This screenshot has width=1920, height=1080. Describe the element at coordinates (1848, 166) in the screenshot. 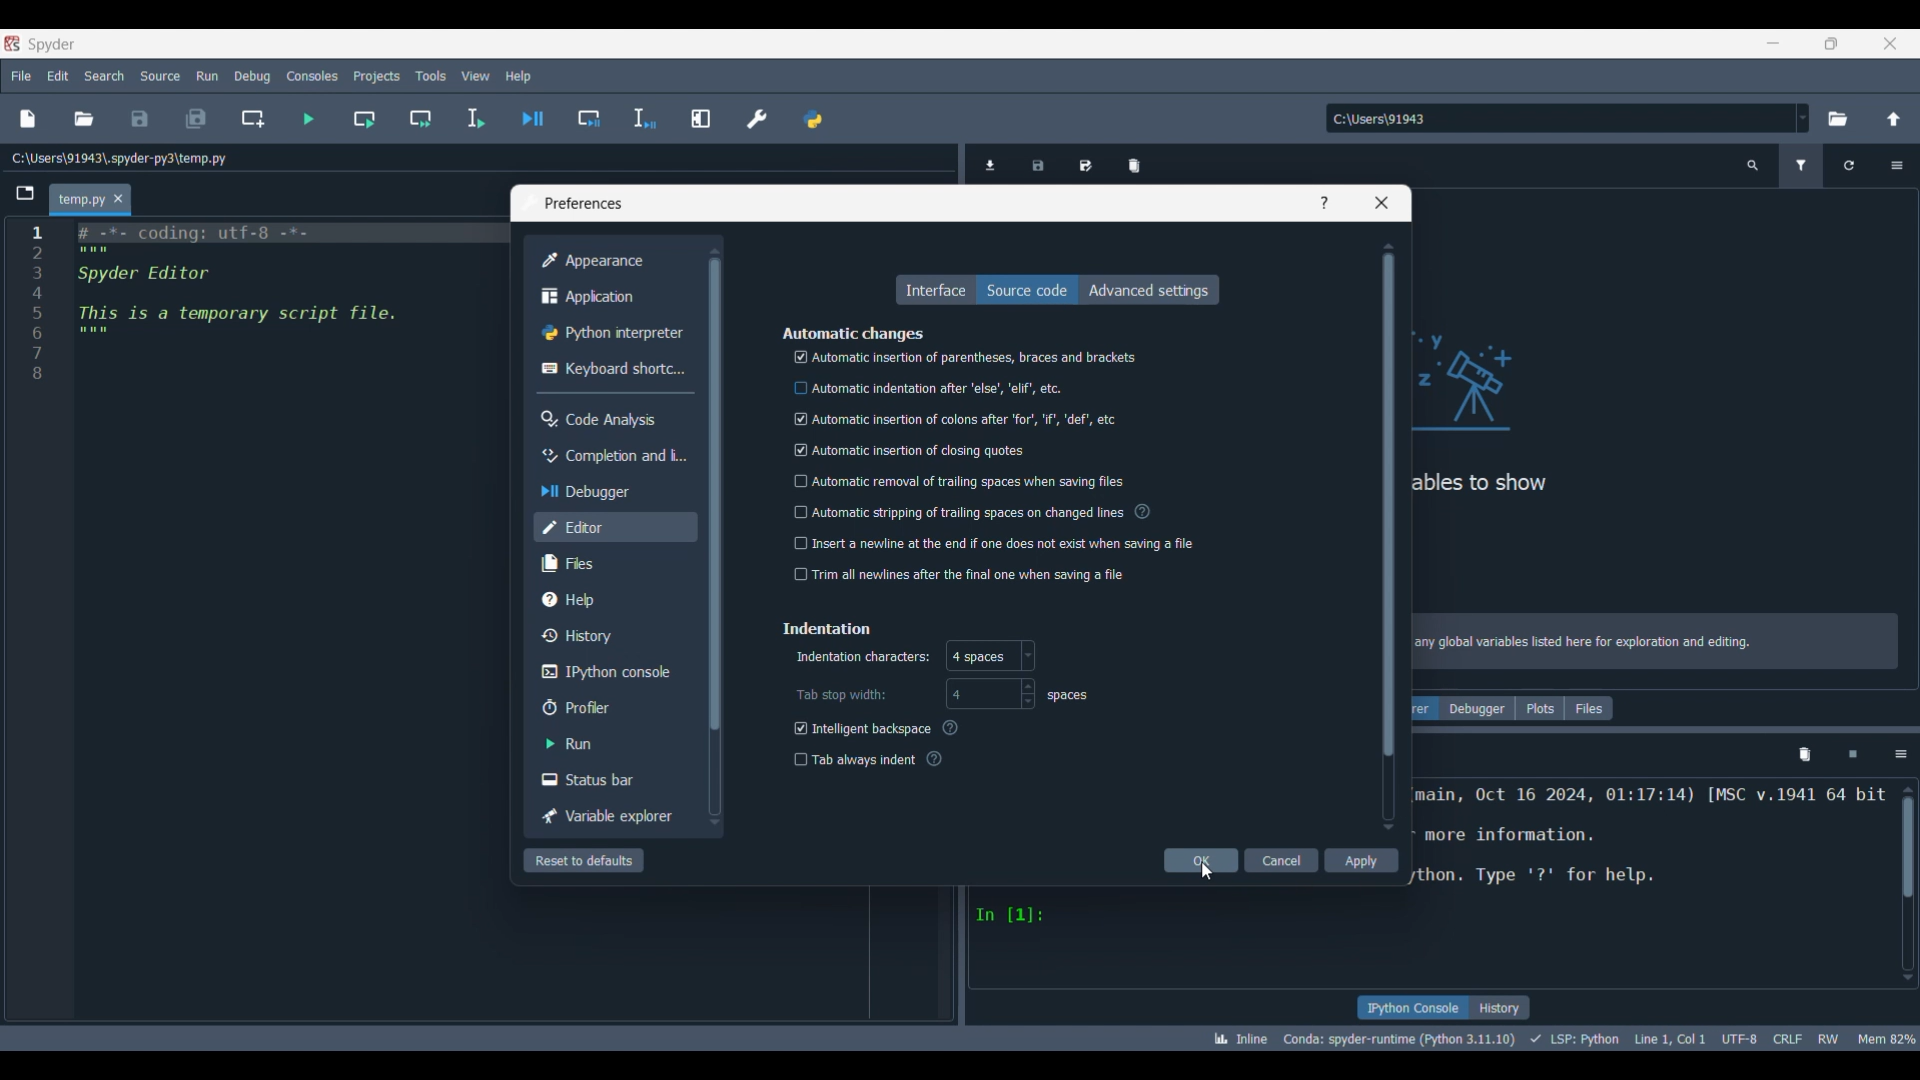

I see `Refresh variables` at that location.